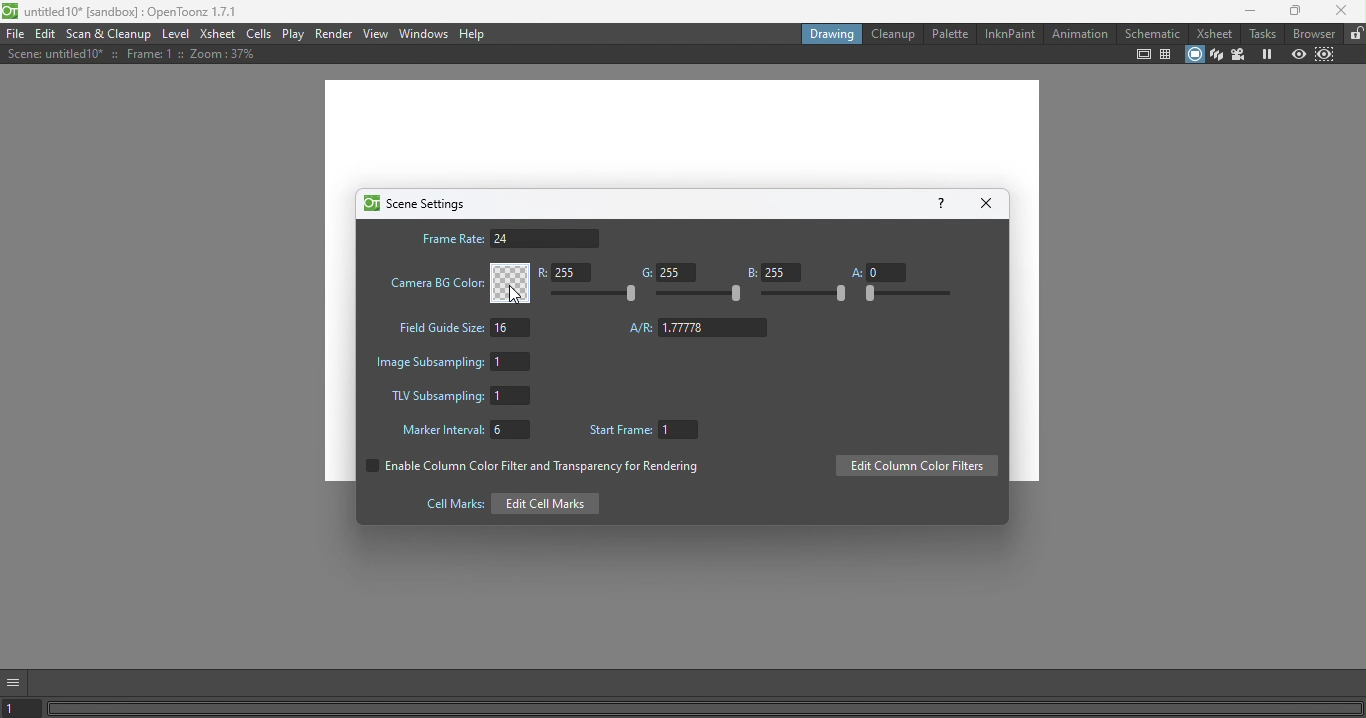 The width and height of the screenshot is (1366, 718). I want to click on Edit cell marks, so click(506, 503).